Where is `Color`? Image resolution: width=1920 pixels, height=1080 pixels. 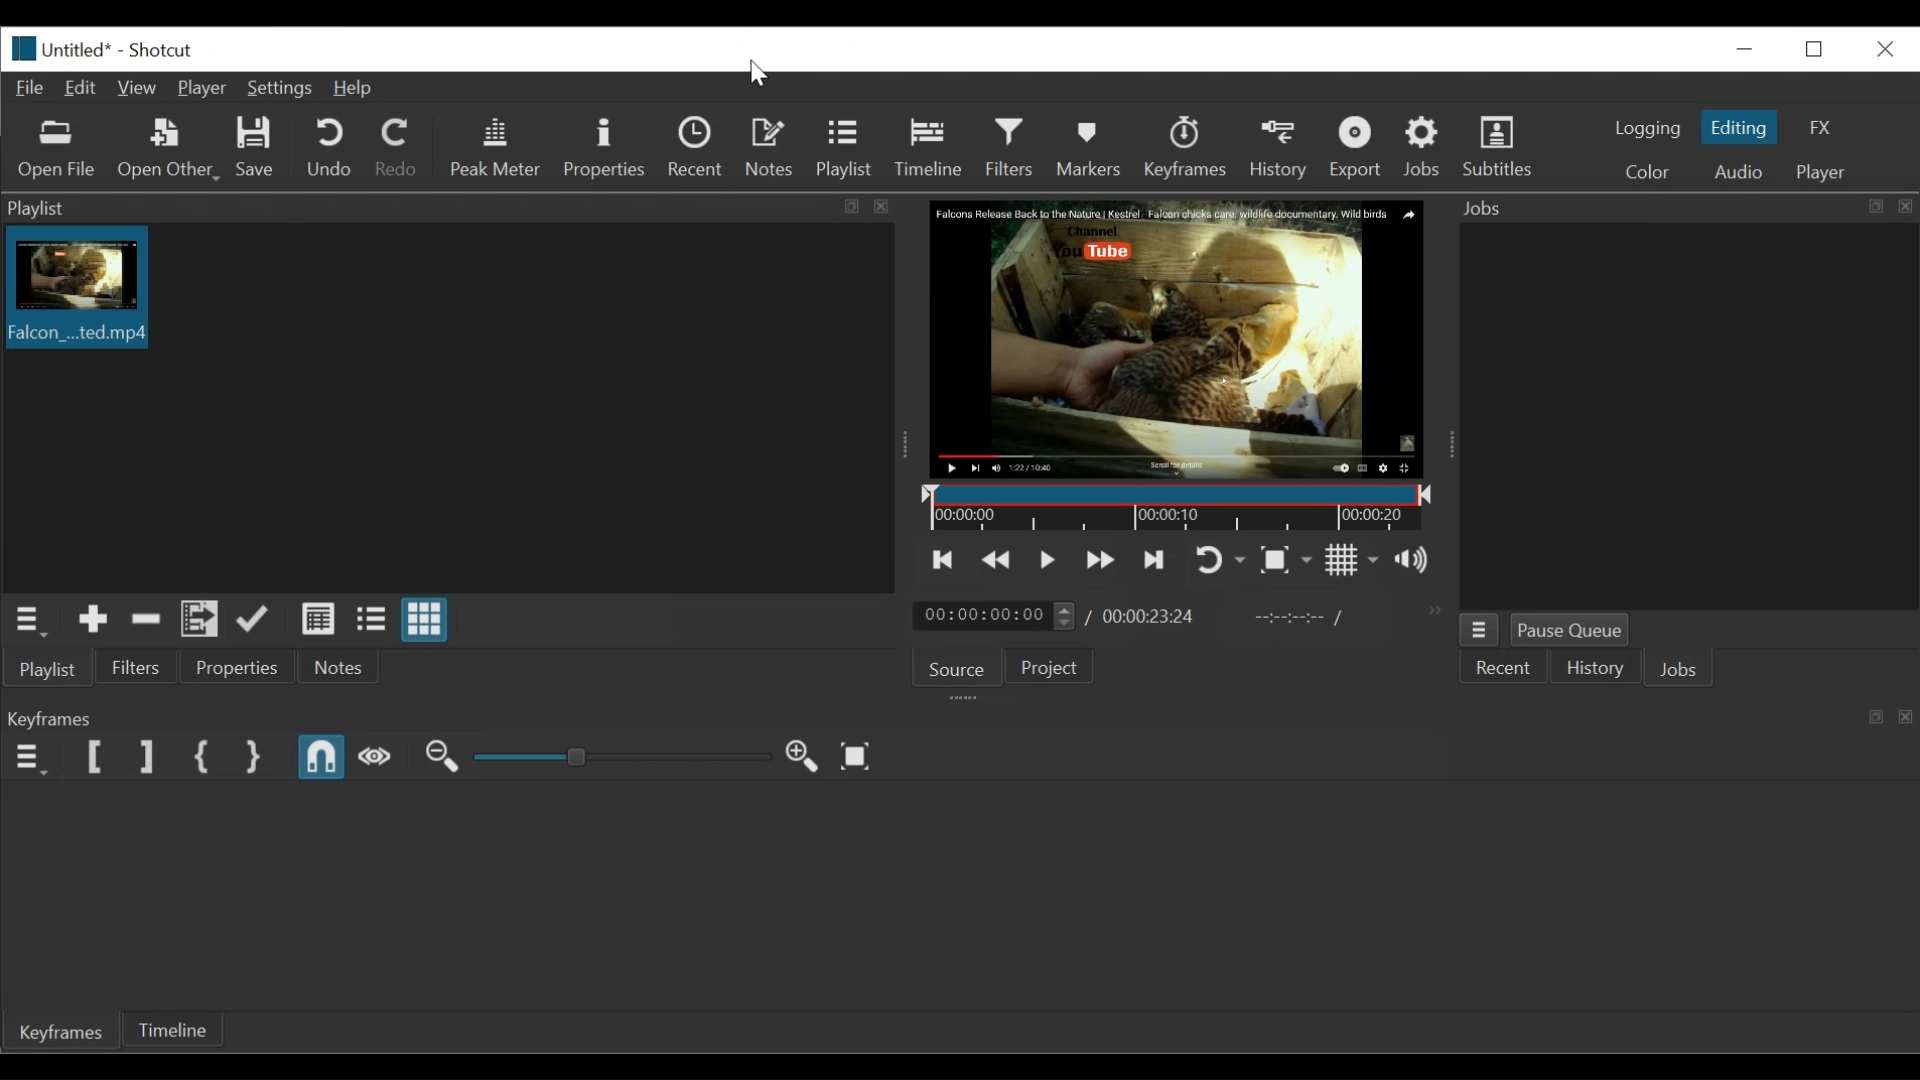
Color is located at coordinates (1653, 170).